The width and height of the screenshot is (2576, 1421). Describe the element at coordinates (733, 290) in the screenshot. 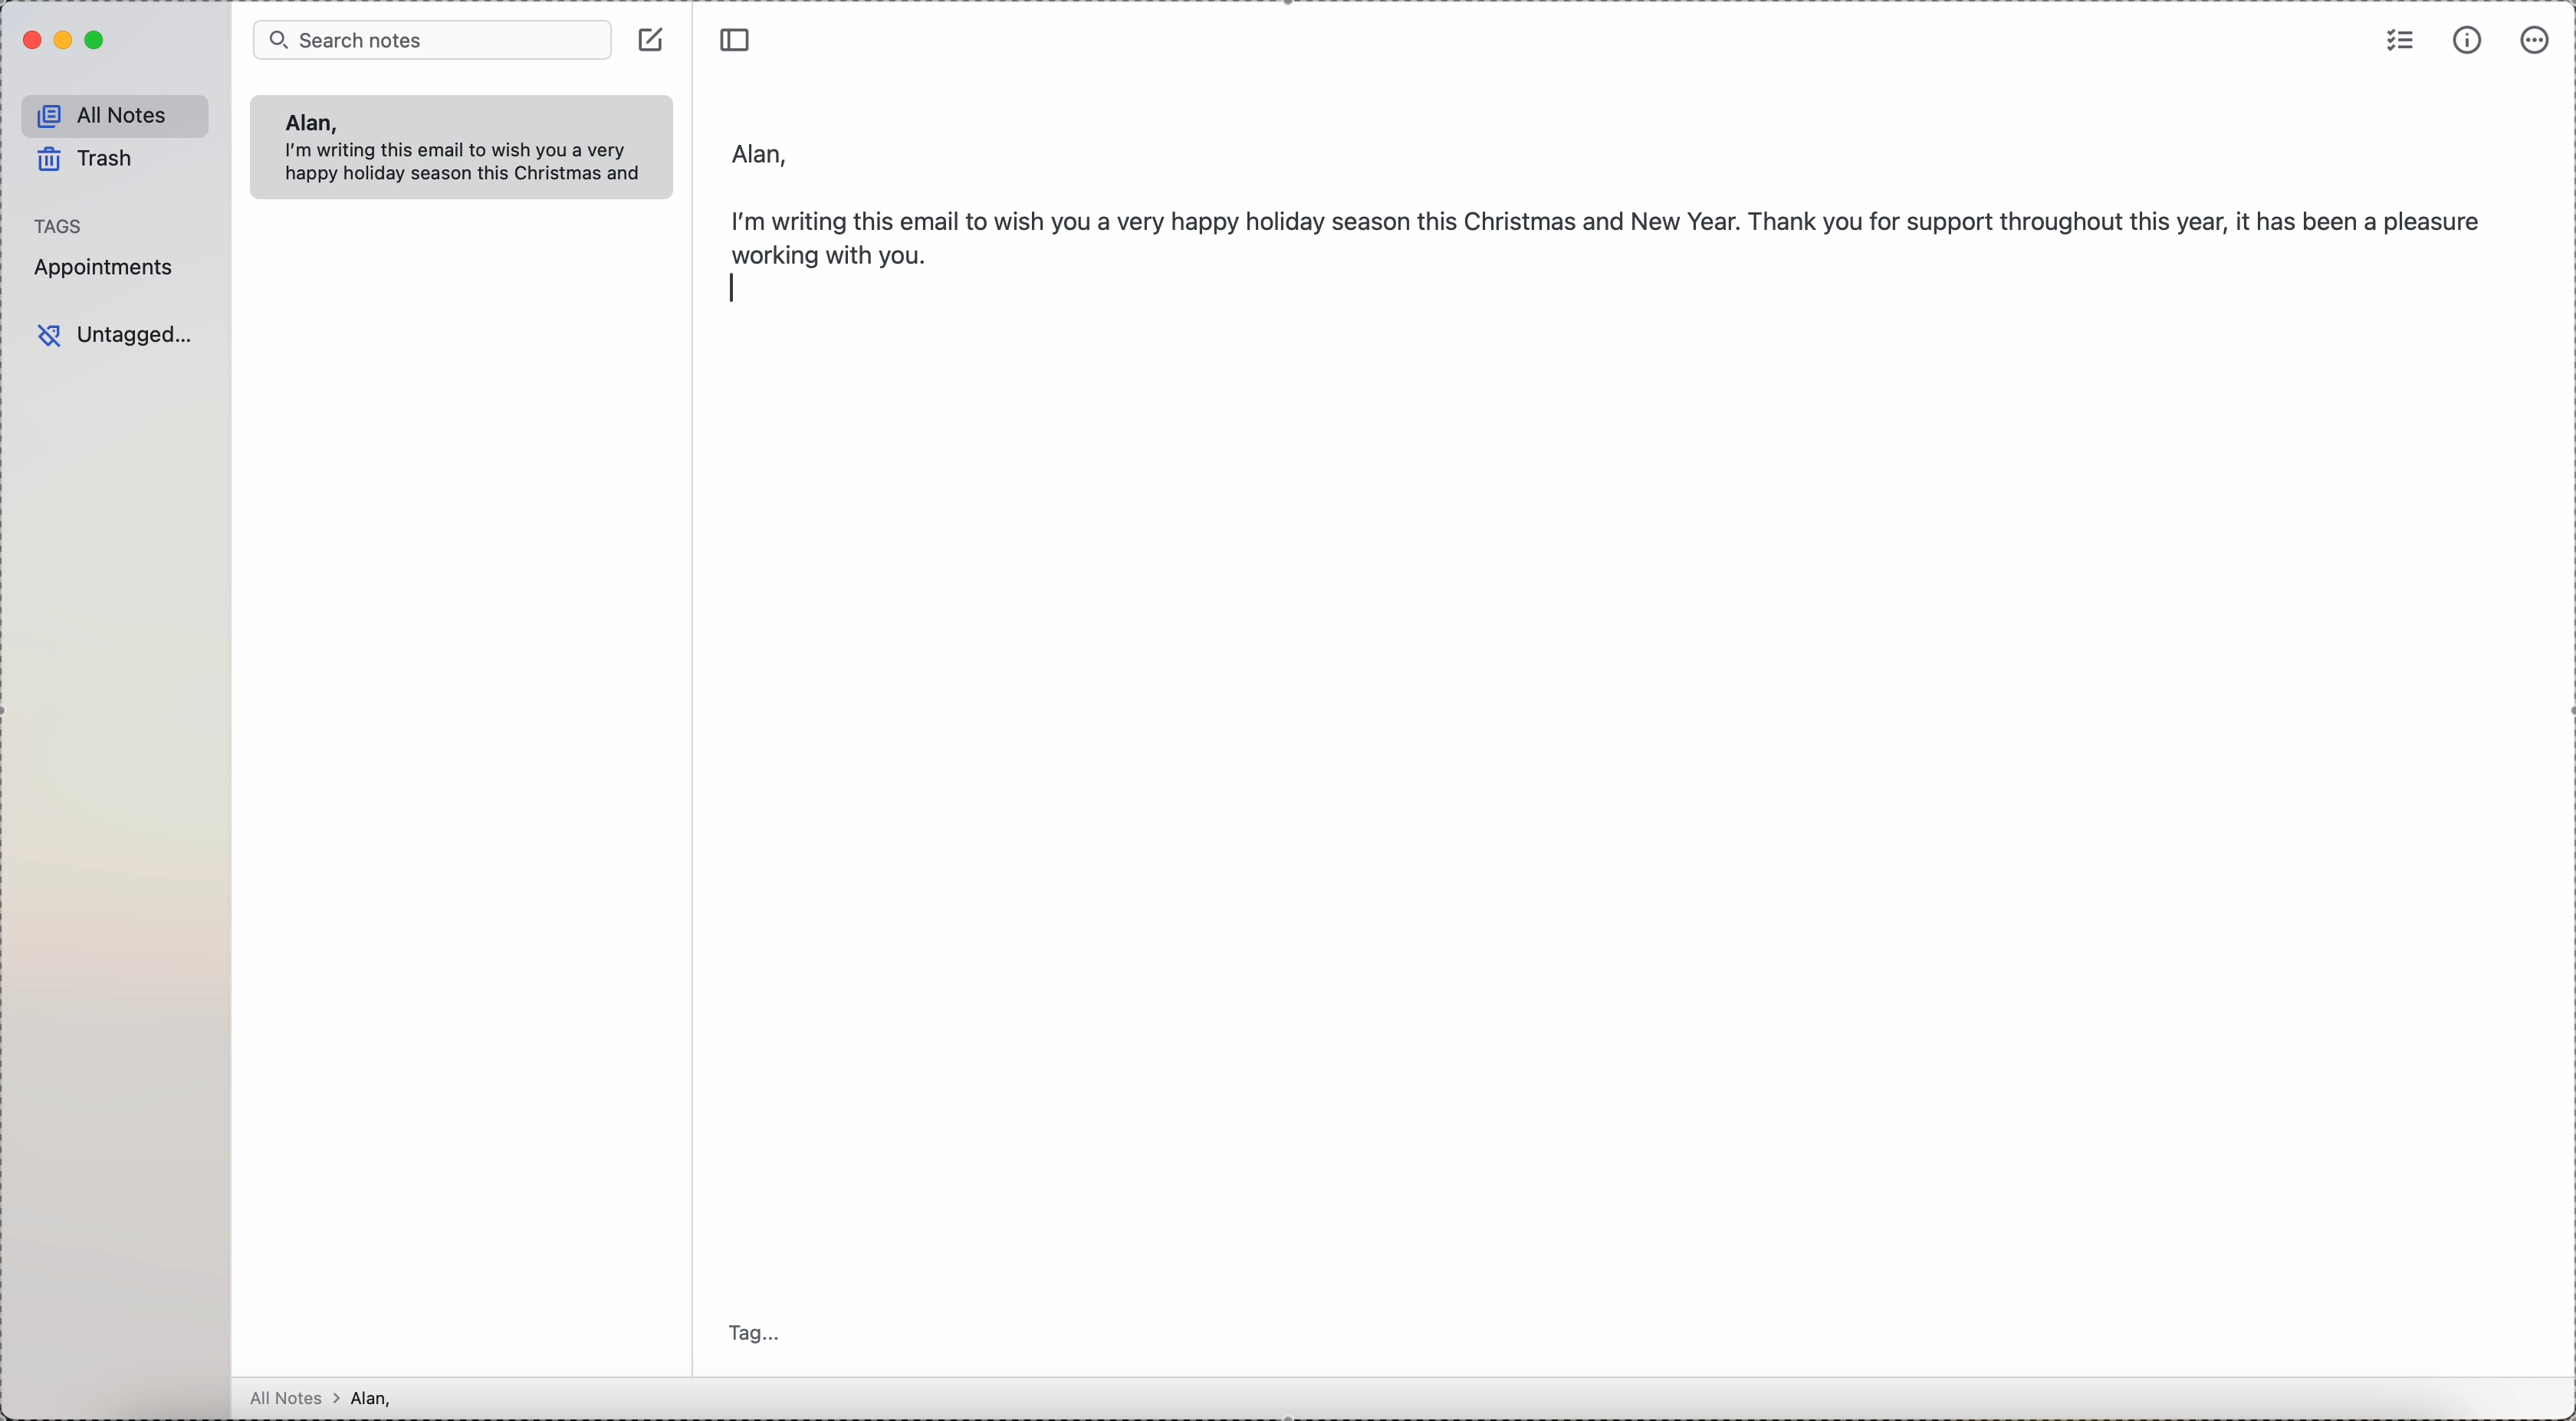

I see `enter/ writing bar` at that location.